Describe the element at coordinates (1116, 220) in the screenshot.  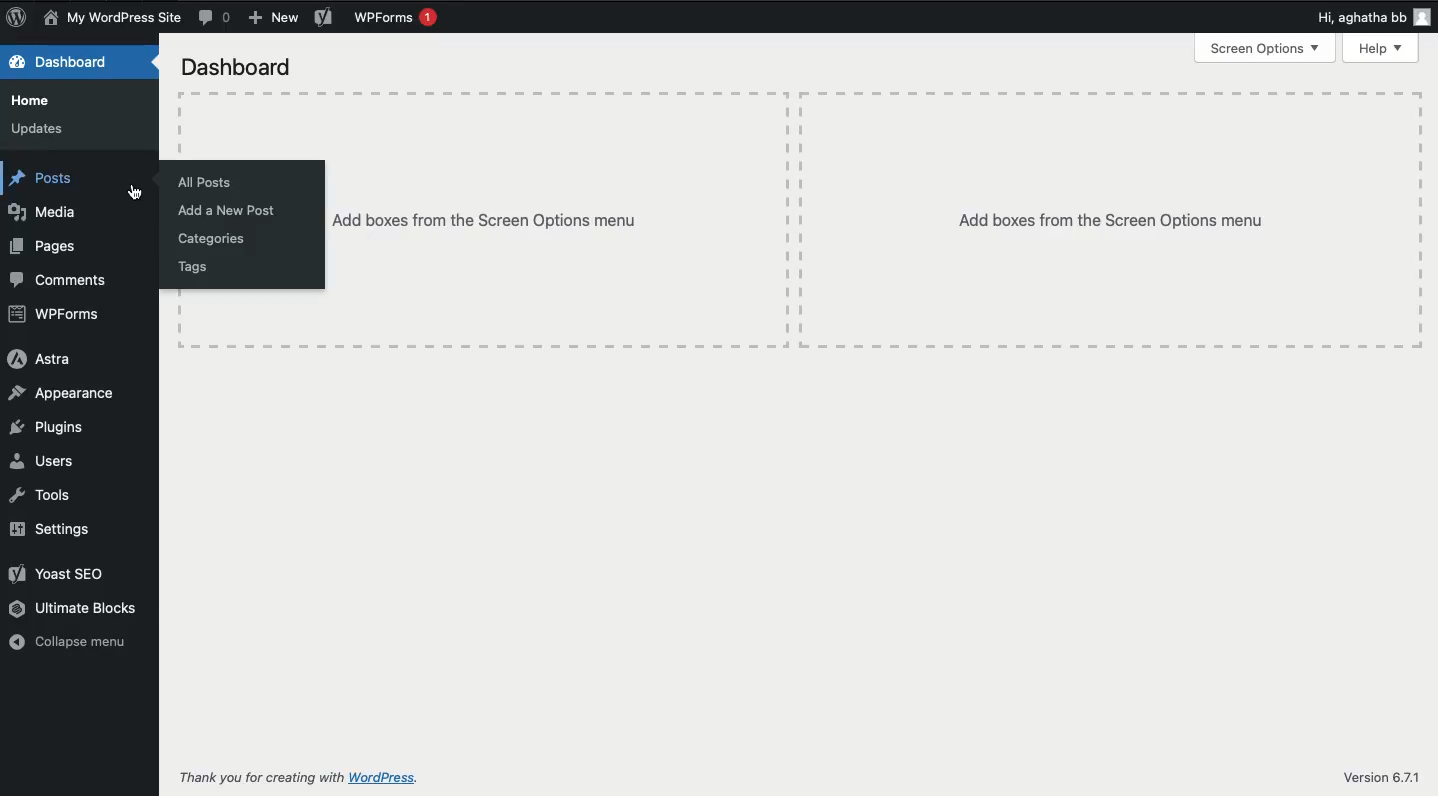
I see `Add boxes from the screen options menu` at that location.